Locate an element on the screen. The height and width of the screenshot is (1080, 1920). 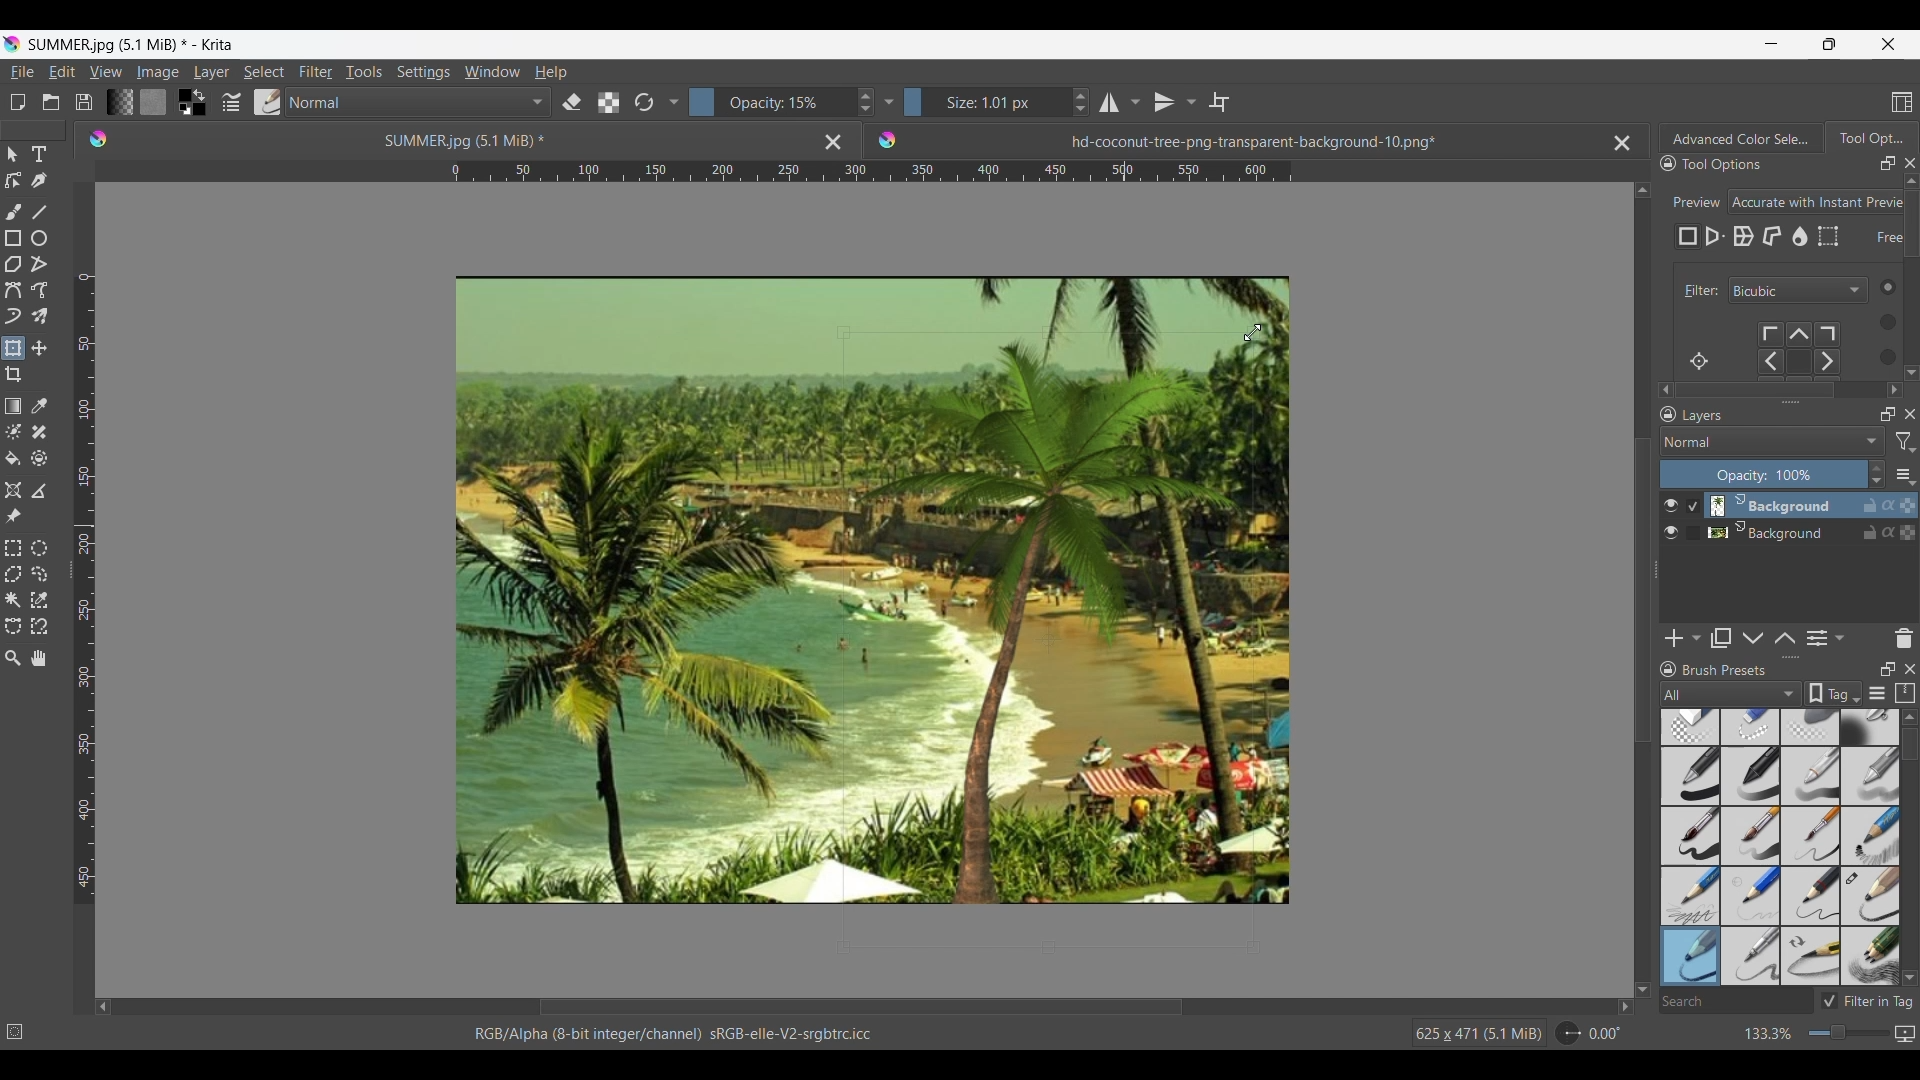
Tool options is located at coordinates (1742, 163).